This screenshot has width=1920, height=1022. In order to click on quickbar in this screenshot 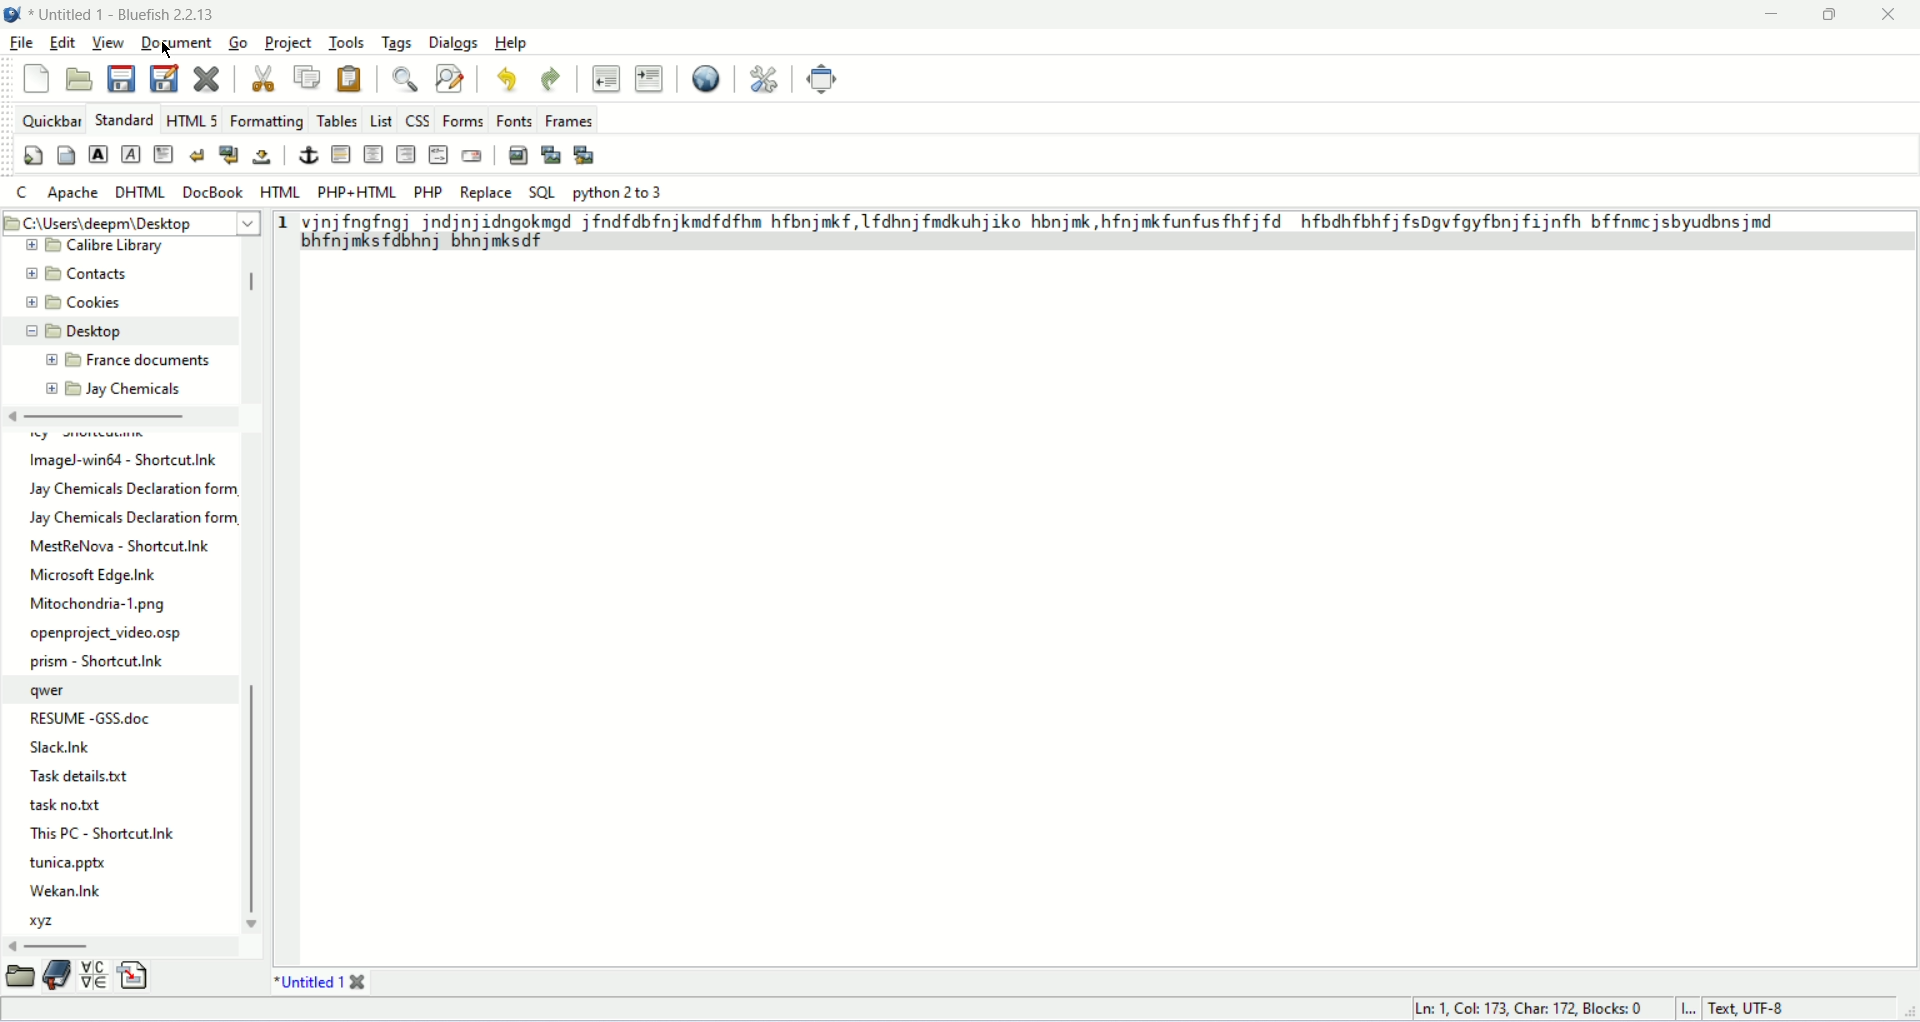, I will do `click(48, 119)`.